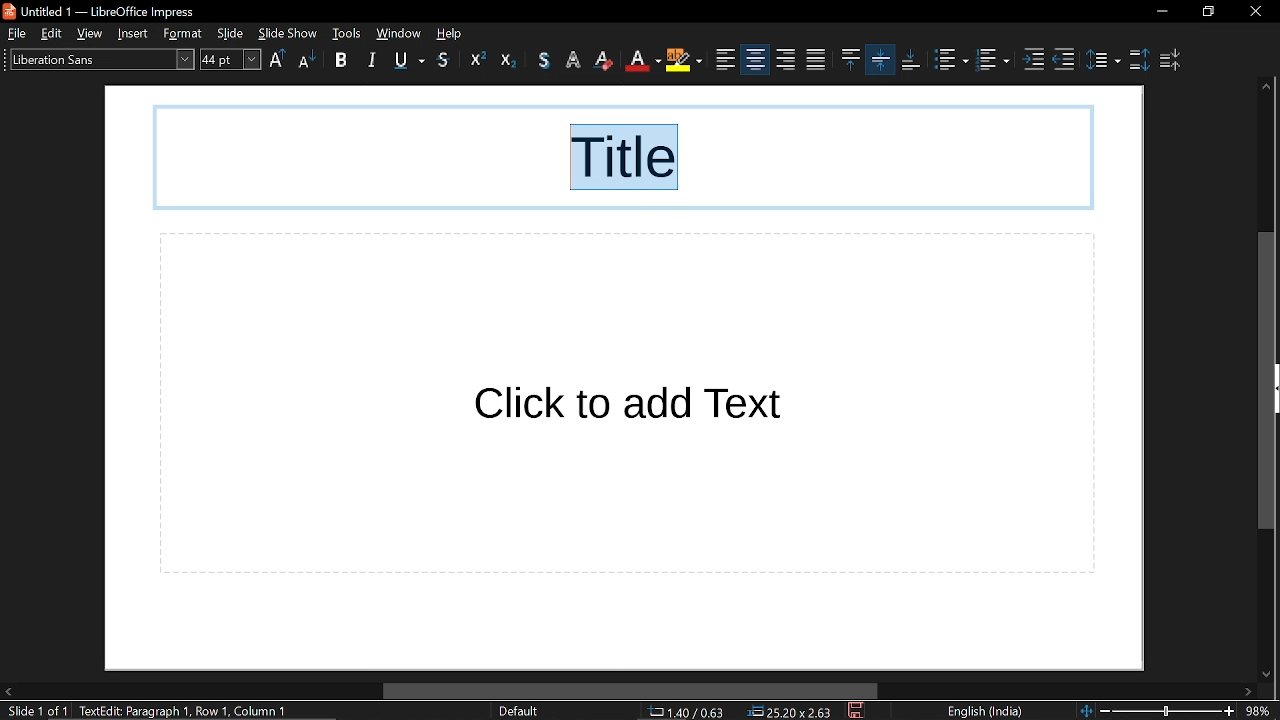  Describe the element at coordinates (103, 10) in the screenshot. I see `untitled 1 - libreoffice impress` at that location.